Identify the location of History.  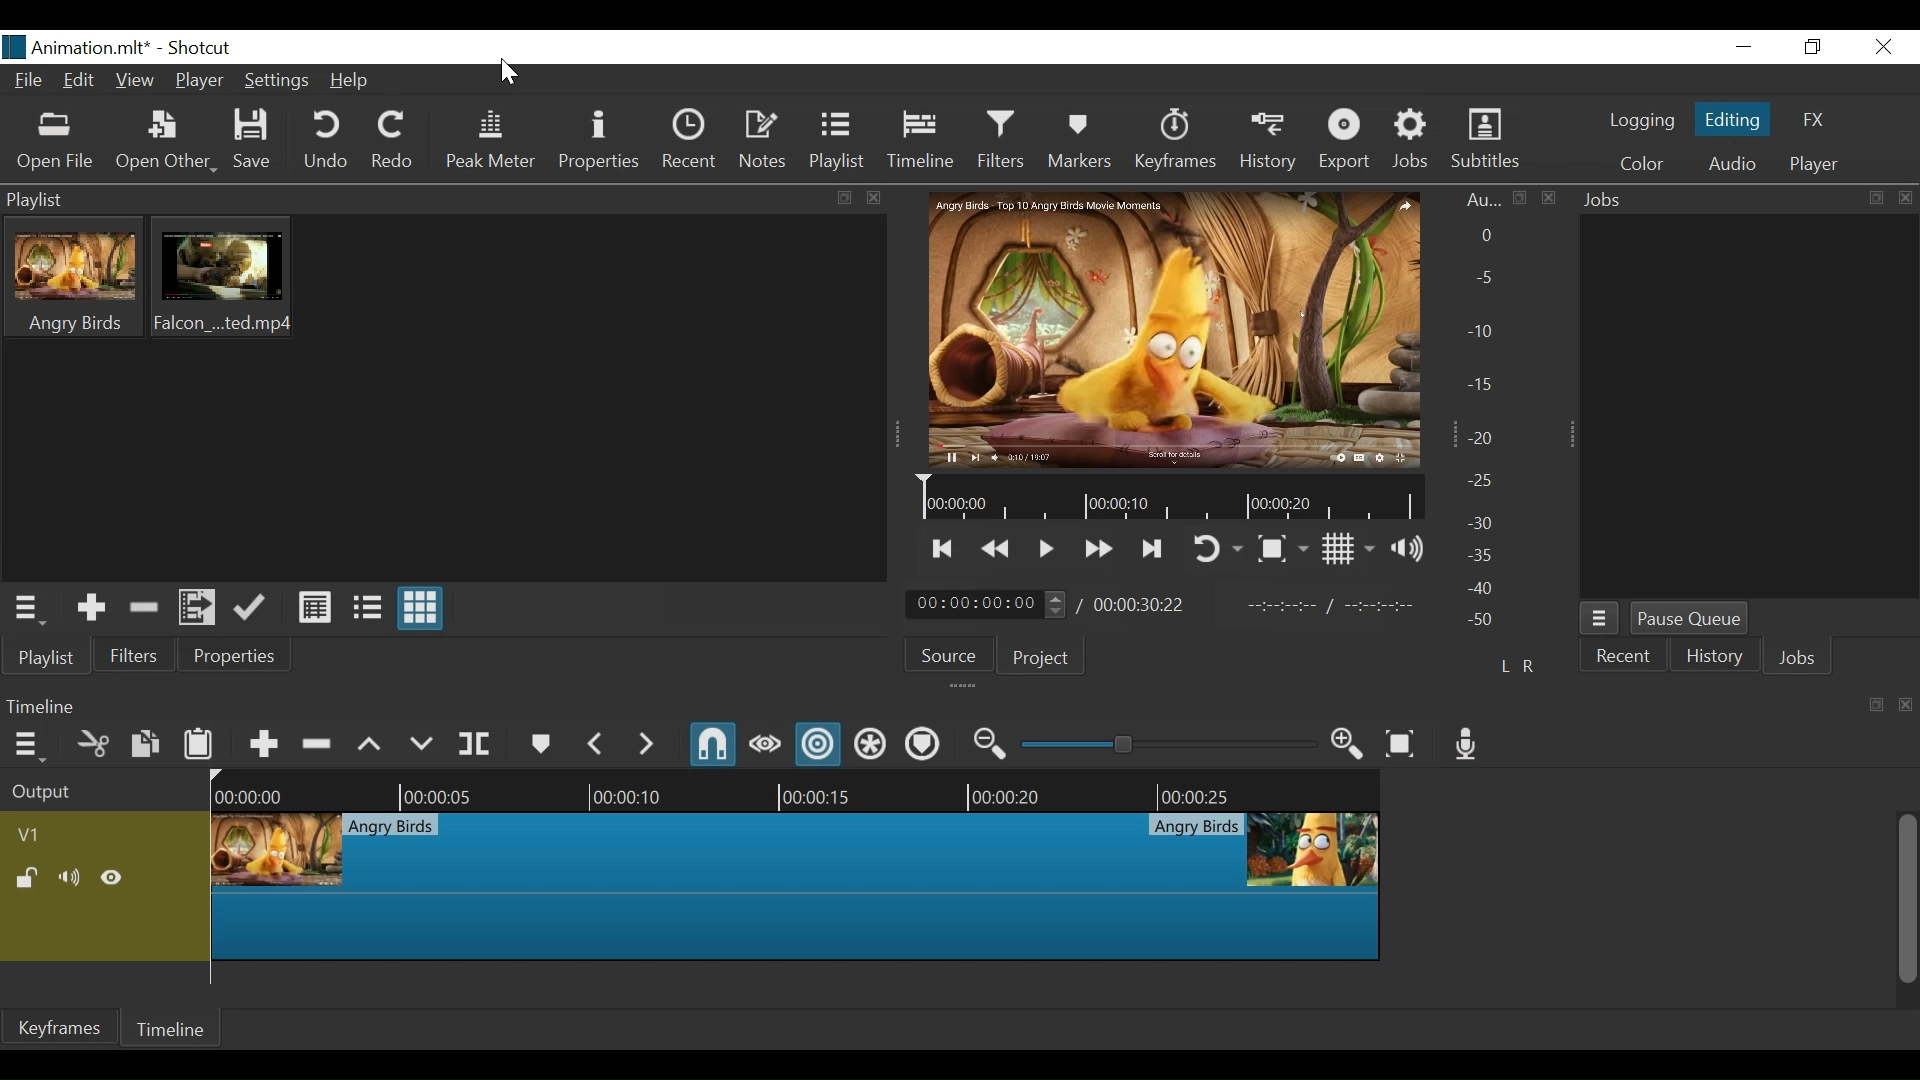
(1715, 658).